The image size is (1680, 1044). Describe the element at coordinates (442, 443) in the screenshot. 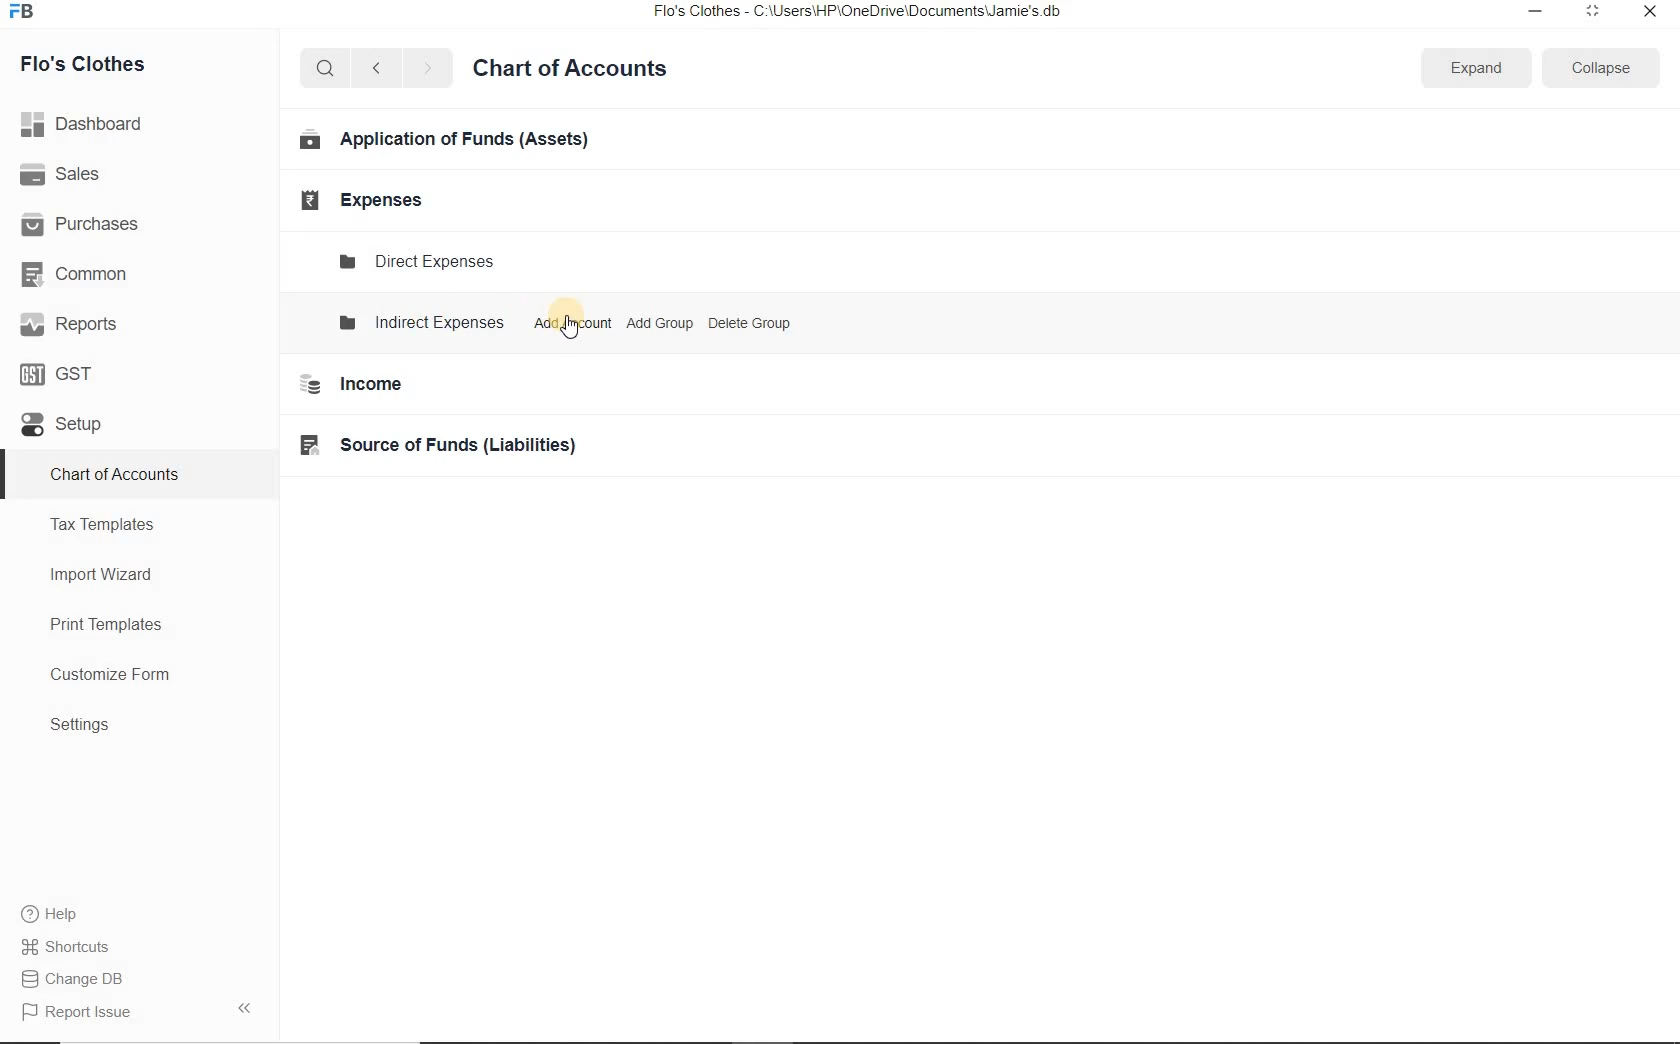

I see `Source of Funds (Liabilities)` at that location.